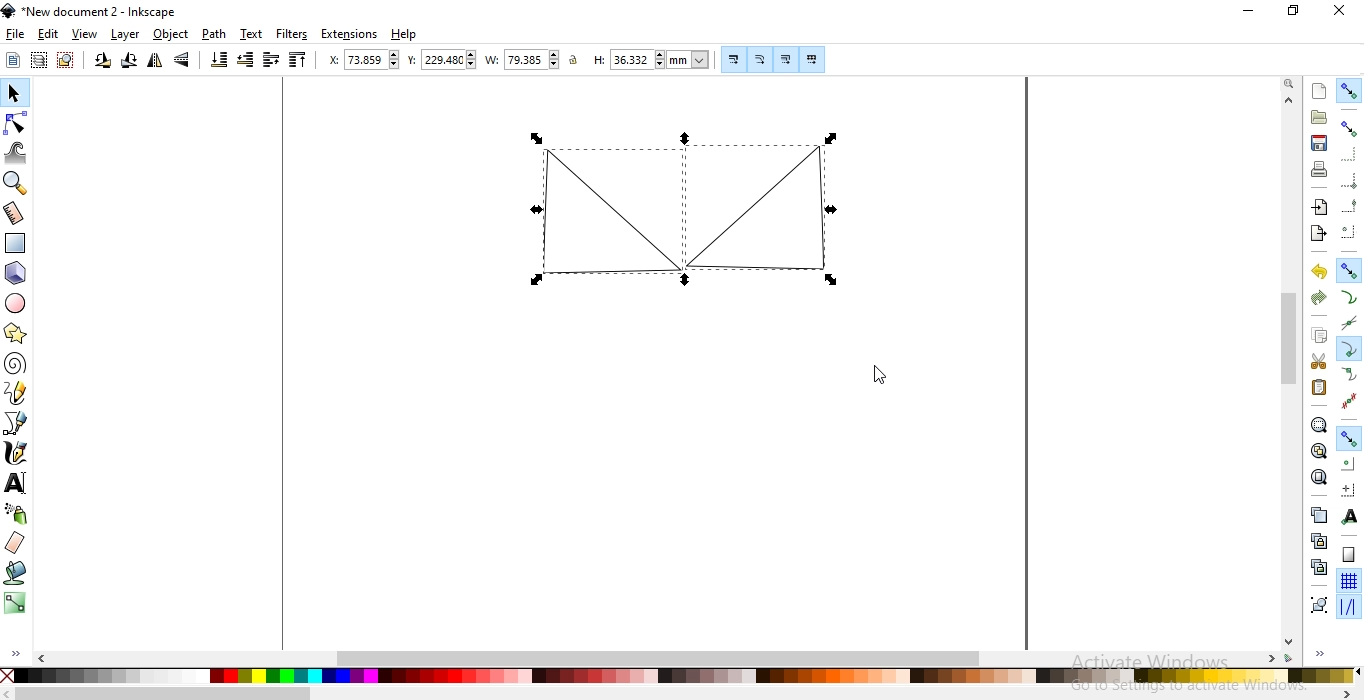  I want to click on create a duplicate, so click(1318, 515).